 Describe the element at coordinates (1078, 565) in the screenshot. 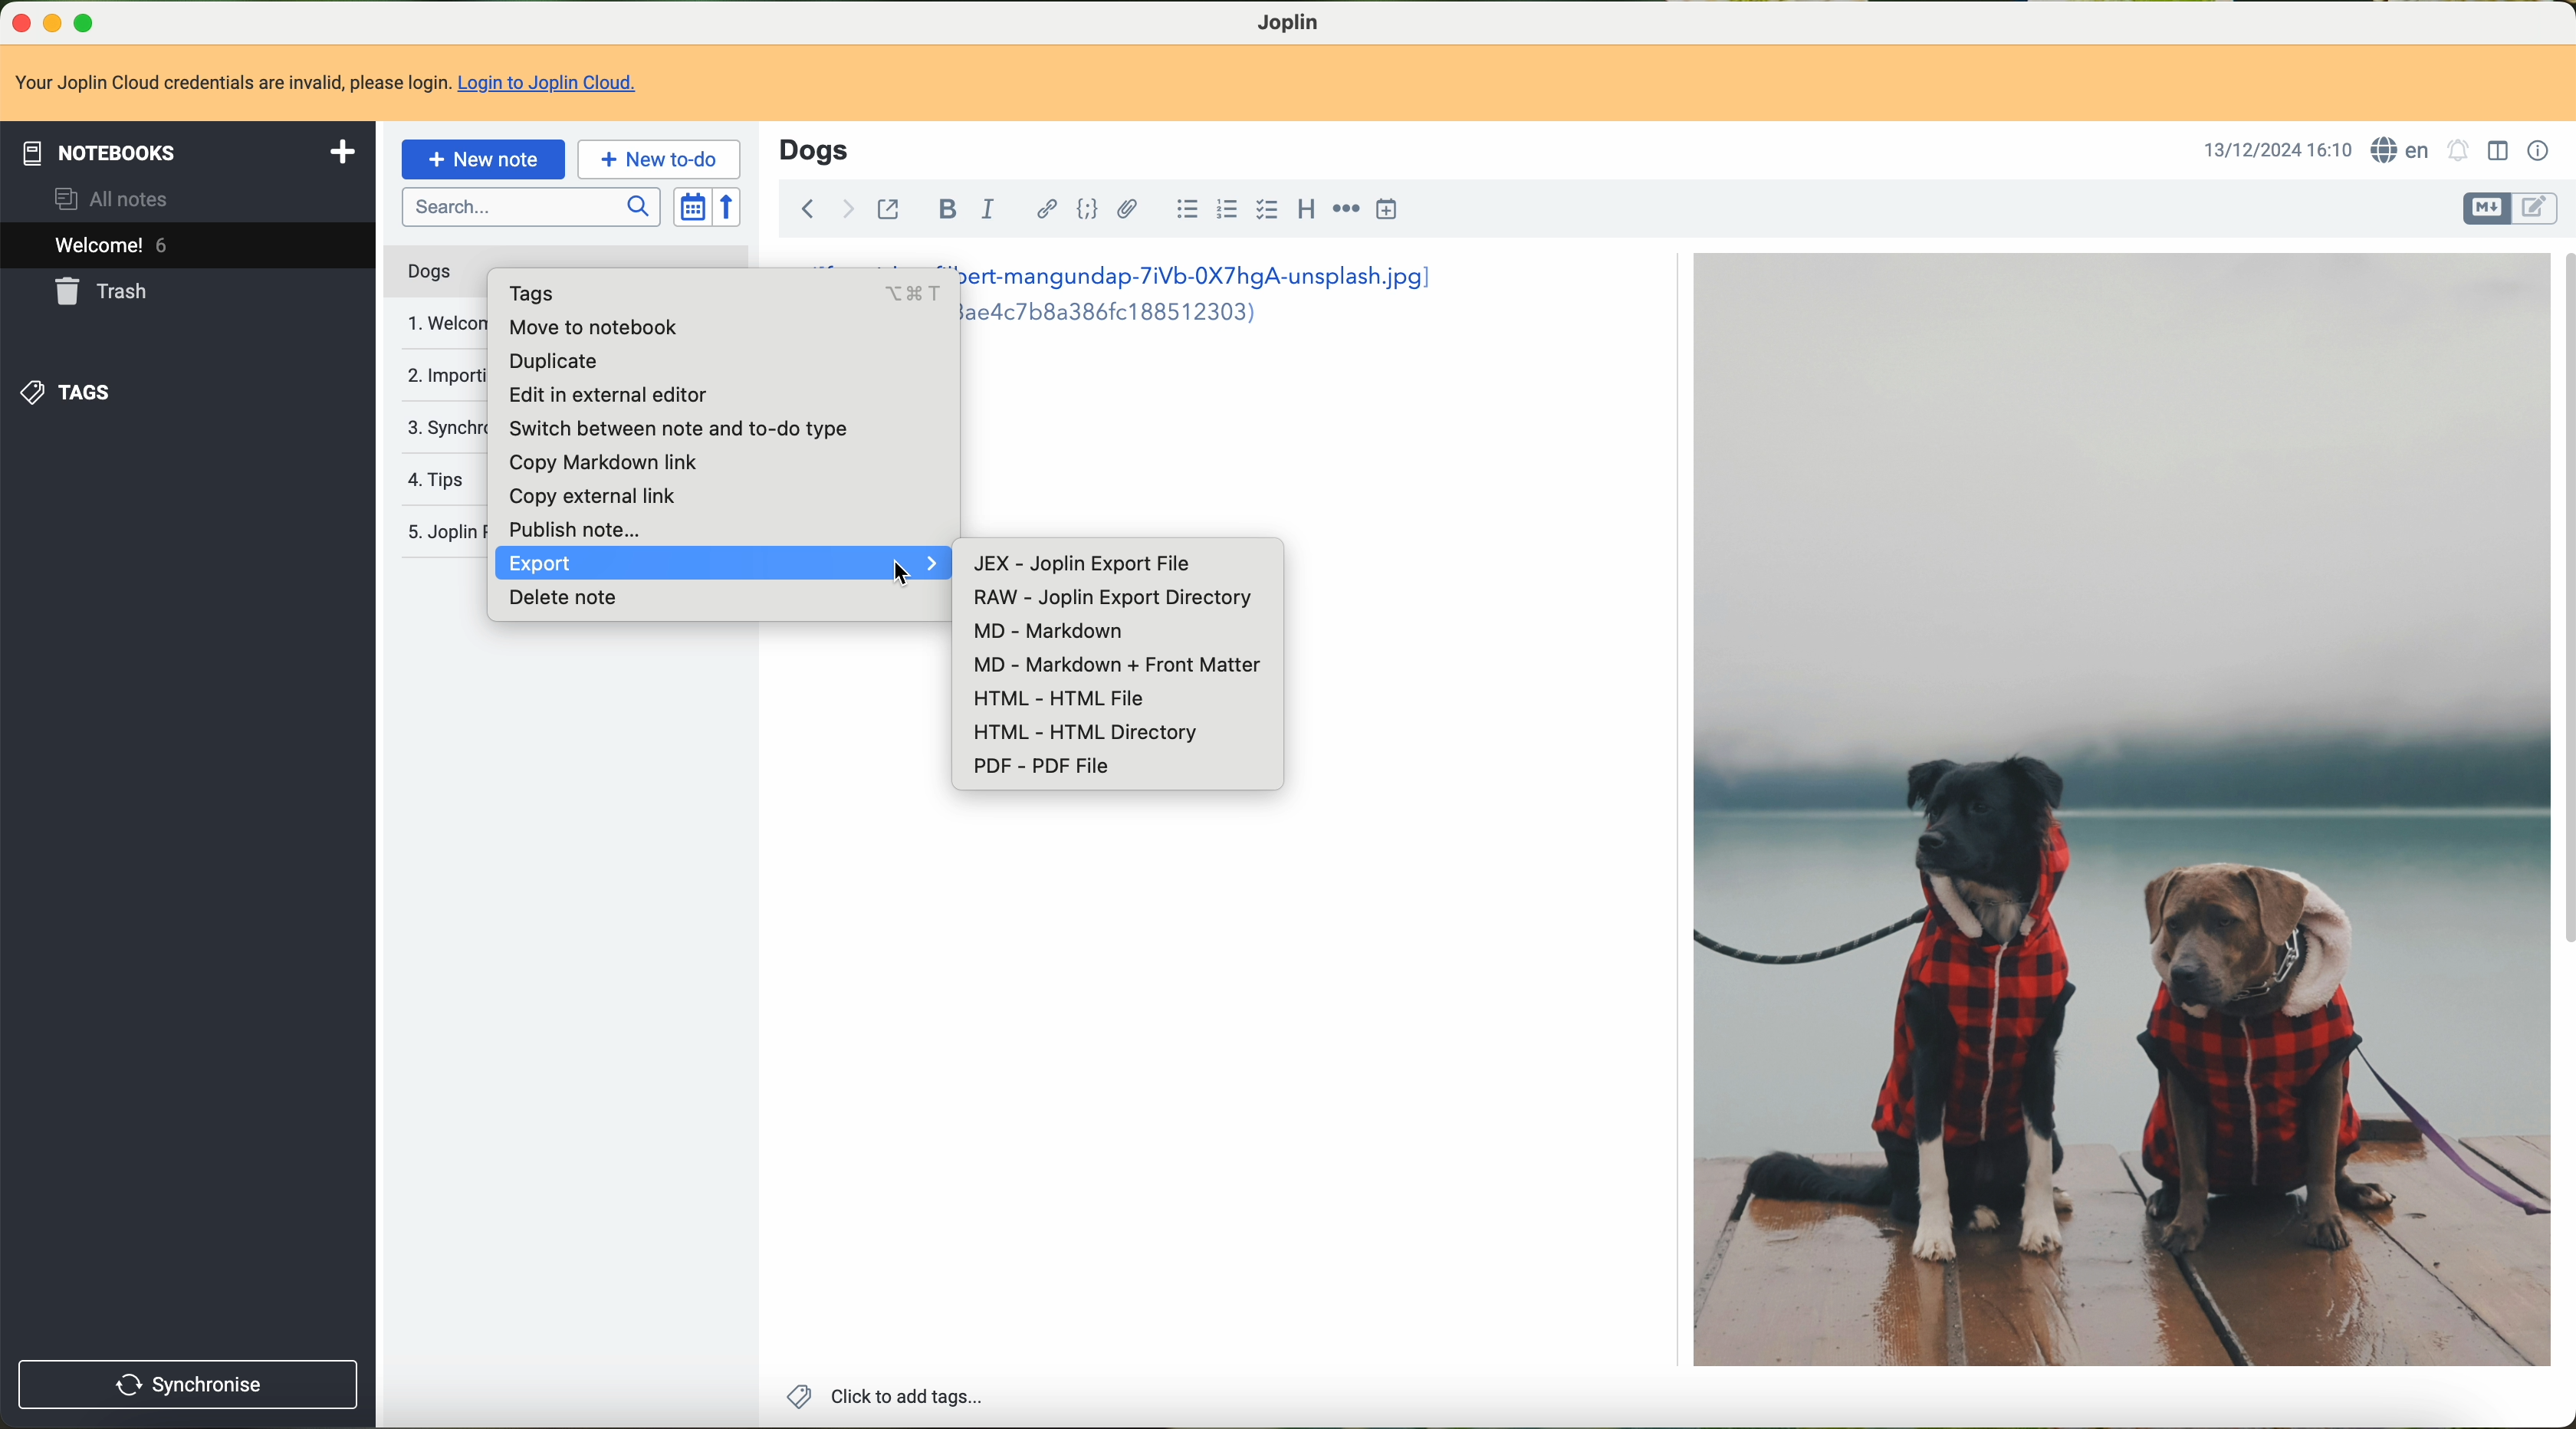

I see `JEX - Joplin Export file` at that location.